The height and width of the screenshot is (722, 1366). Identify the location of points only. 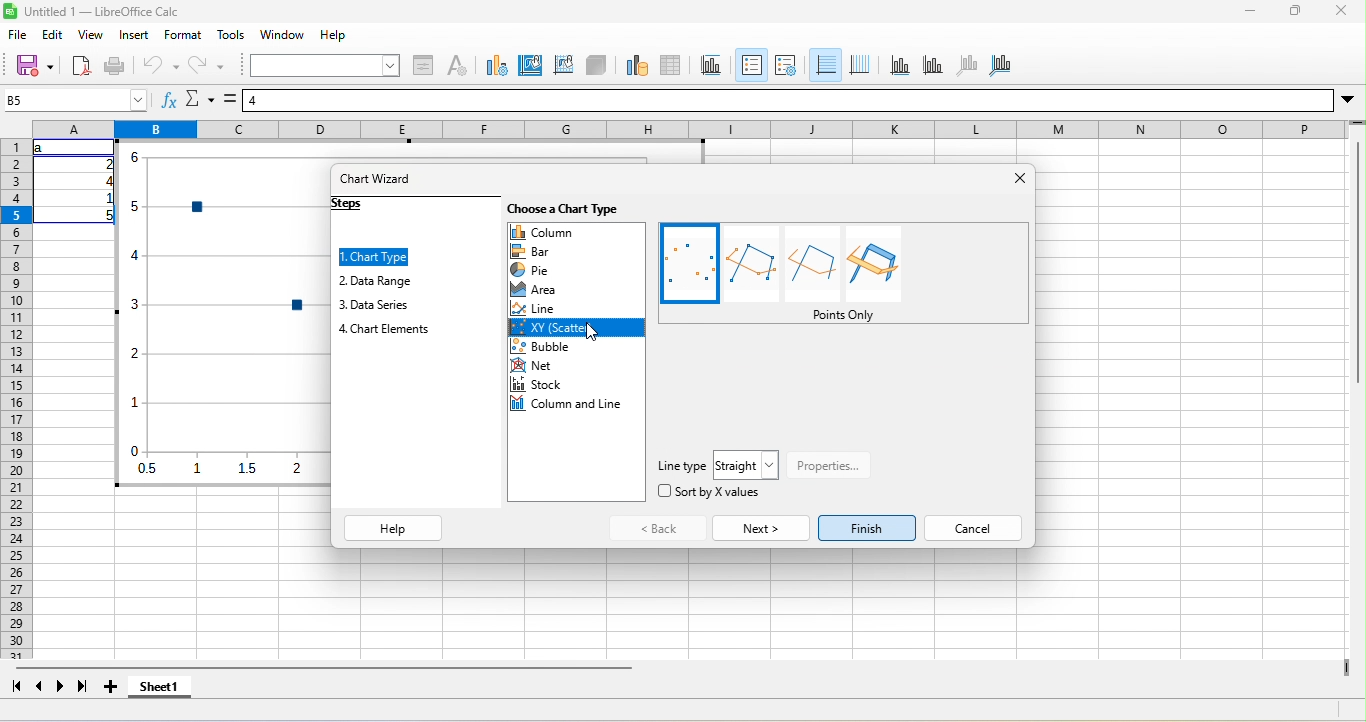
(689, 264).